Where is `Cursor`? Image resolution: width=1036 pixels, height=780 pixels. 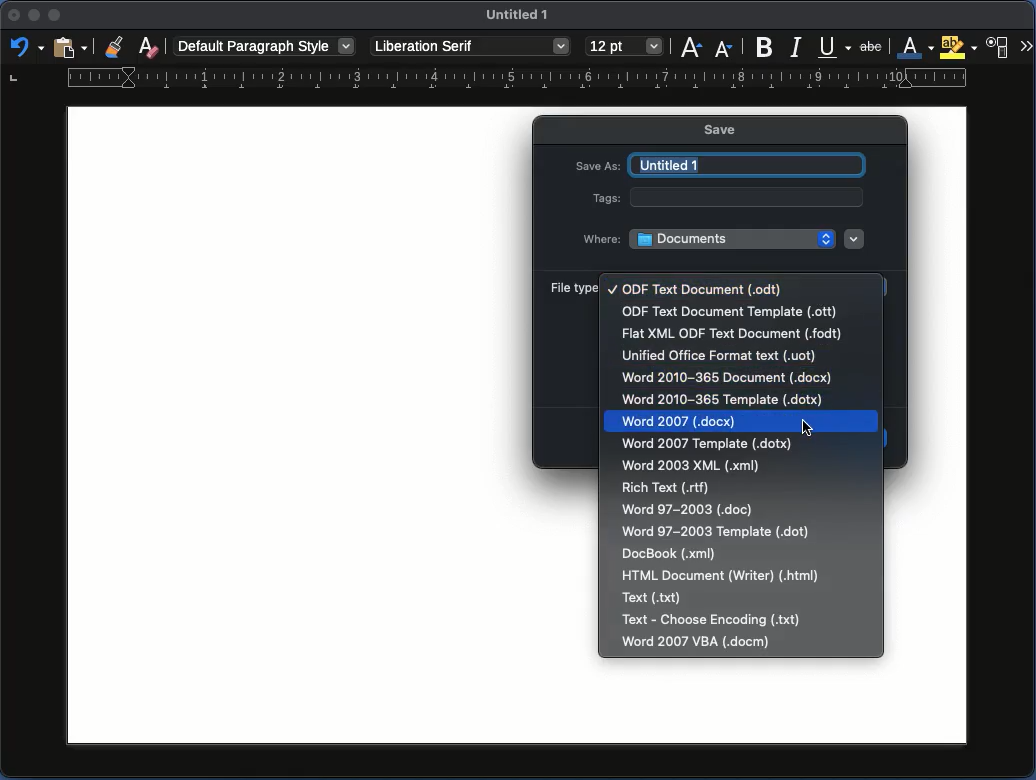
Cursor is located at coordinates (808, 431).